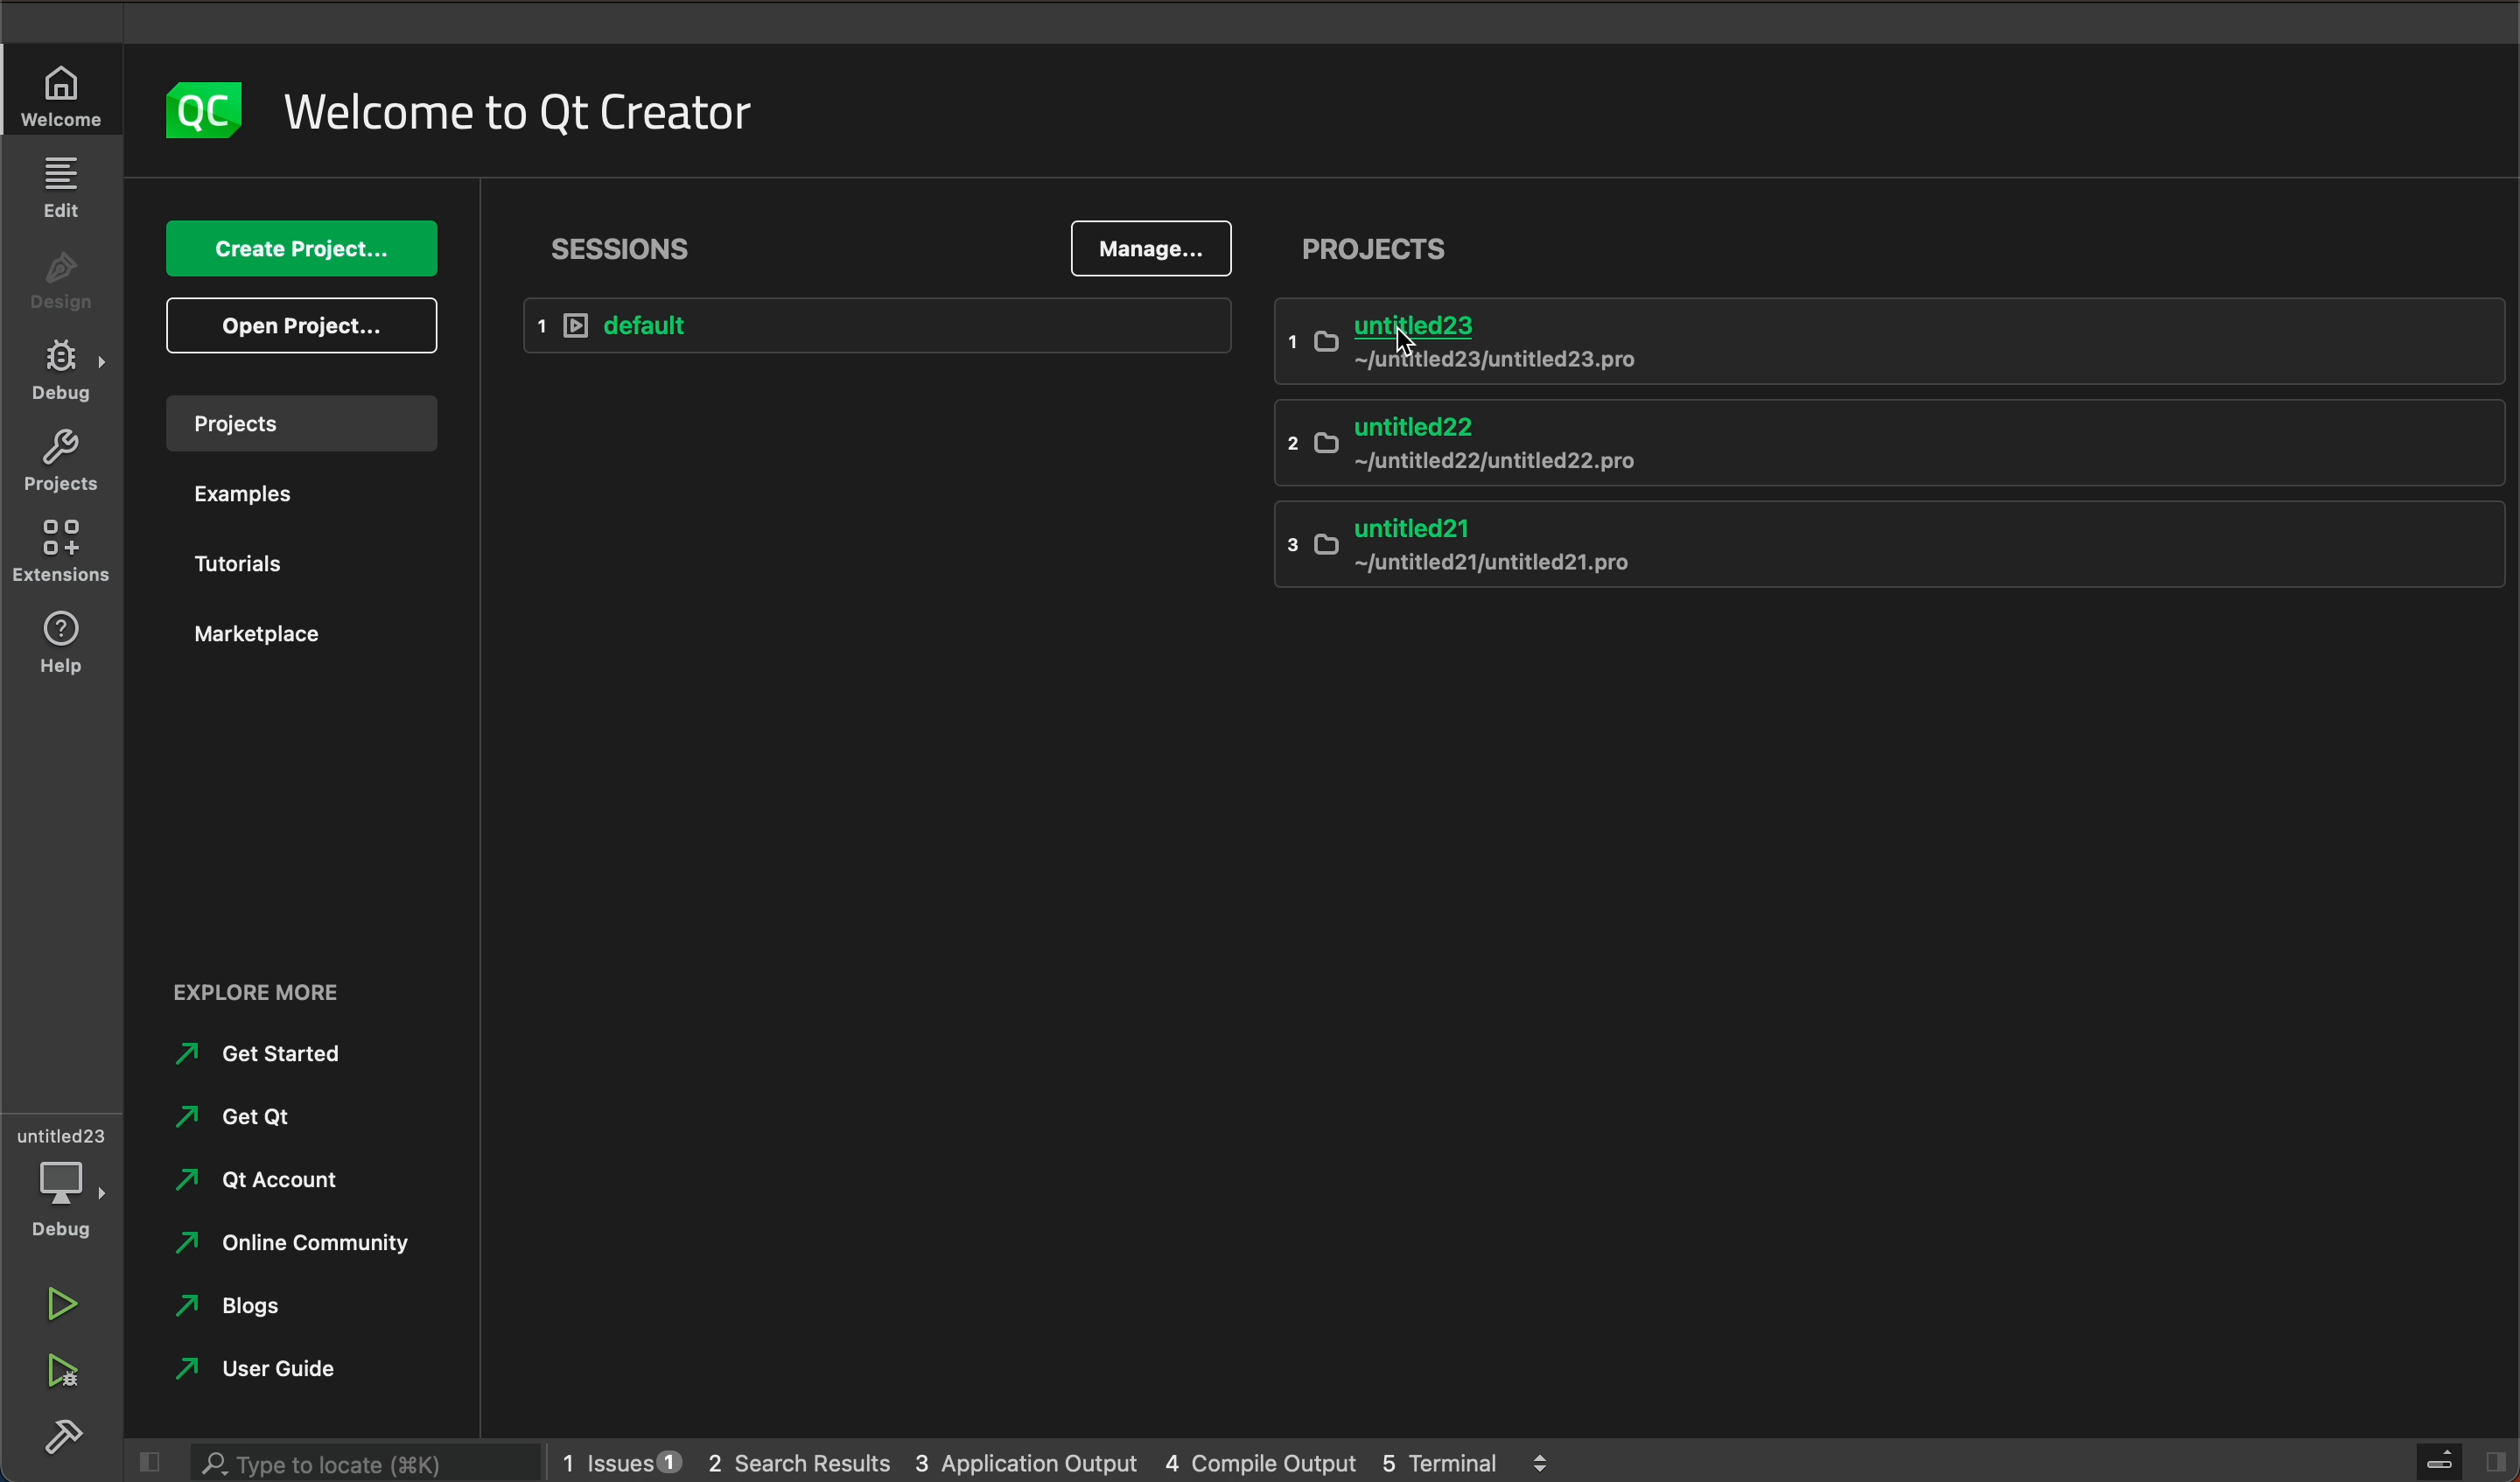  Describe the element at coordinates (368, 1463) in the screenshot. I see `search bar` at that location.